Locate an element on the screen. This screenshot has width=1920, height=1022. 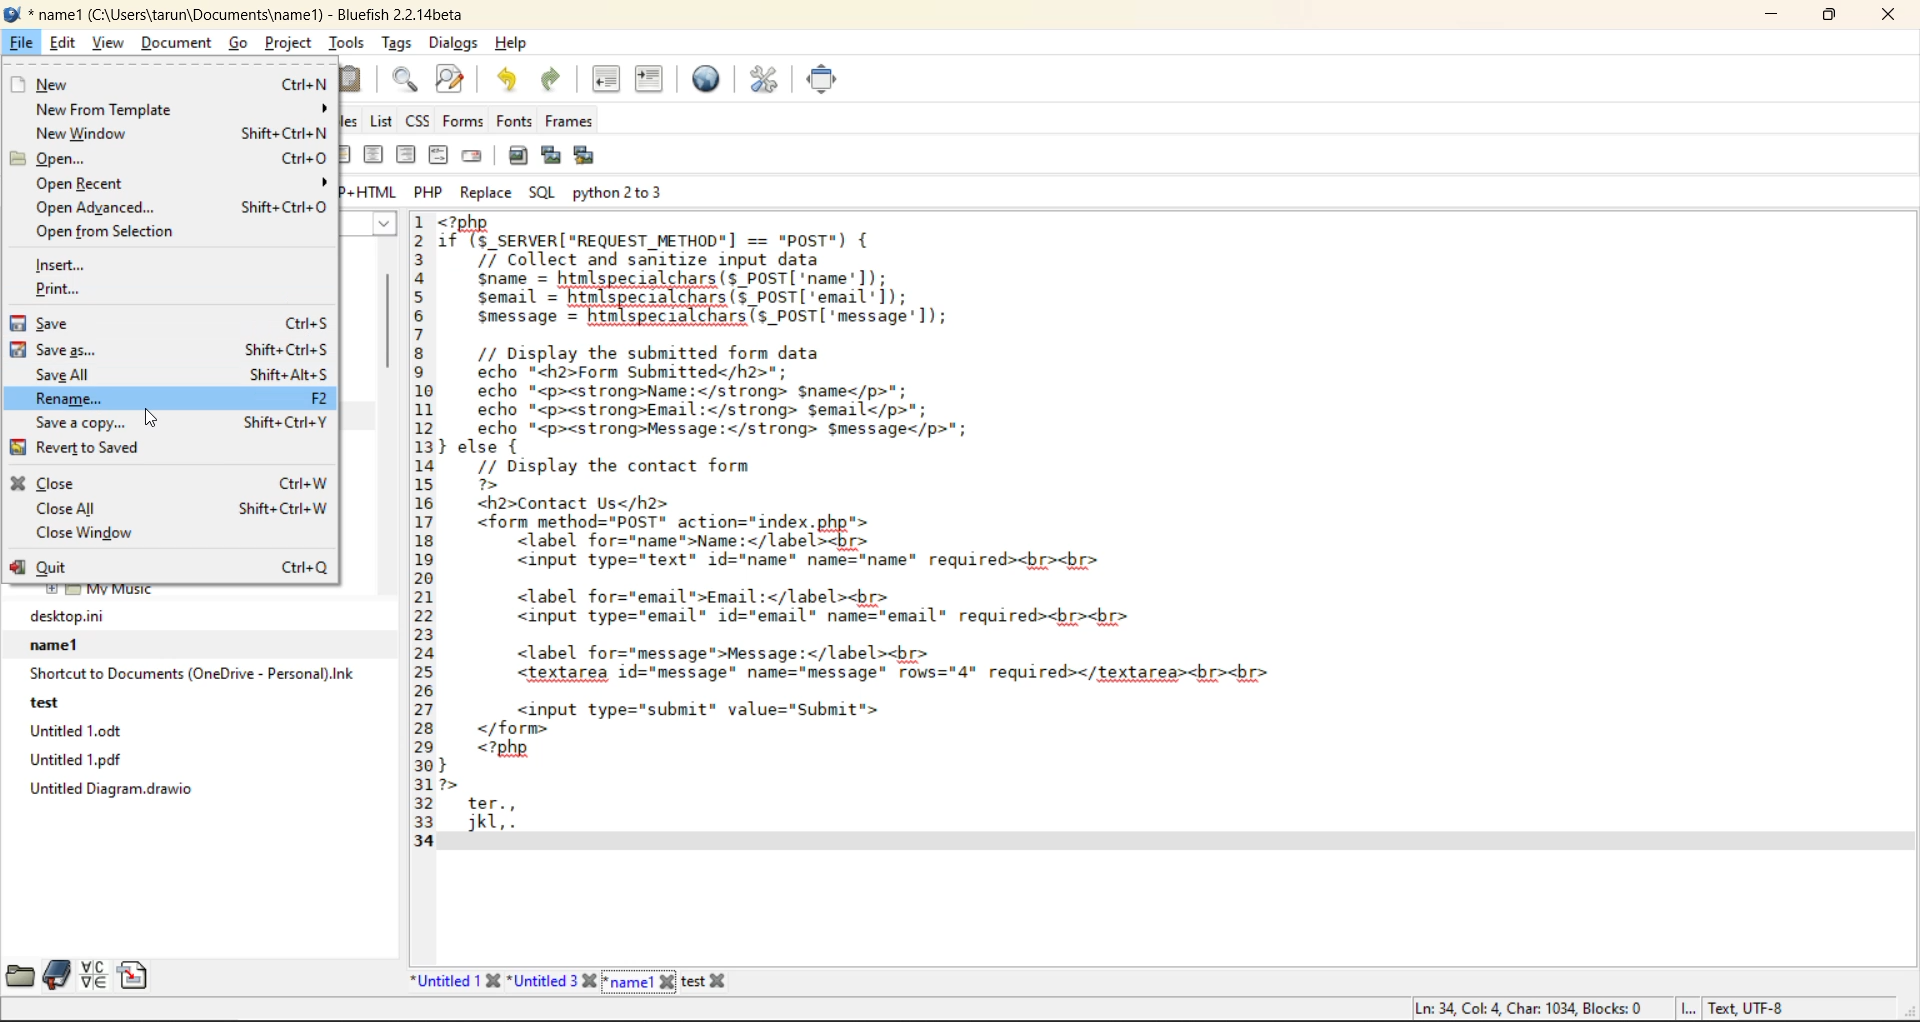
php is located at coordinates (432, 191).